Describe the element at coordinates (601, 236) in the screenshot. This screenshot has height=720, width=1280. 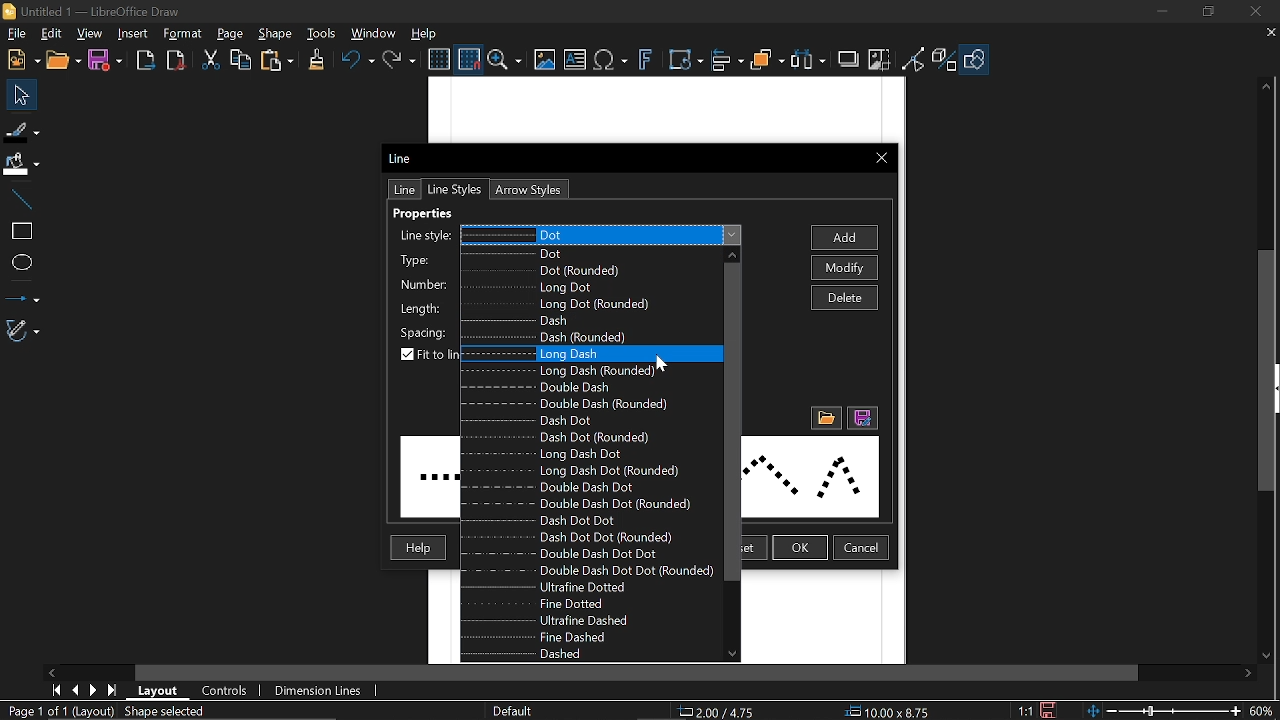
I see `Line styles` at that location.